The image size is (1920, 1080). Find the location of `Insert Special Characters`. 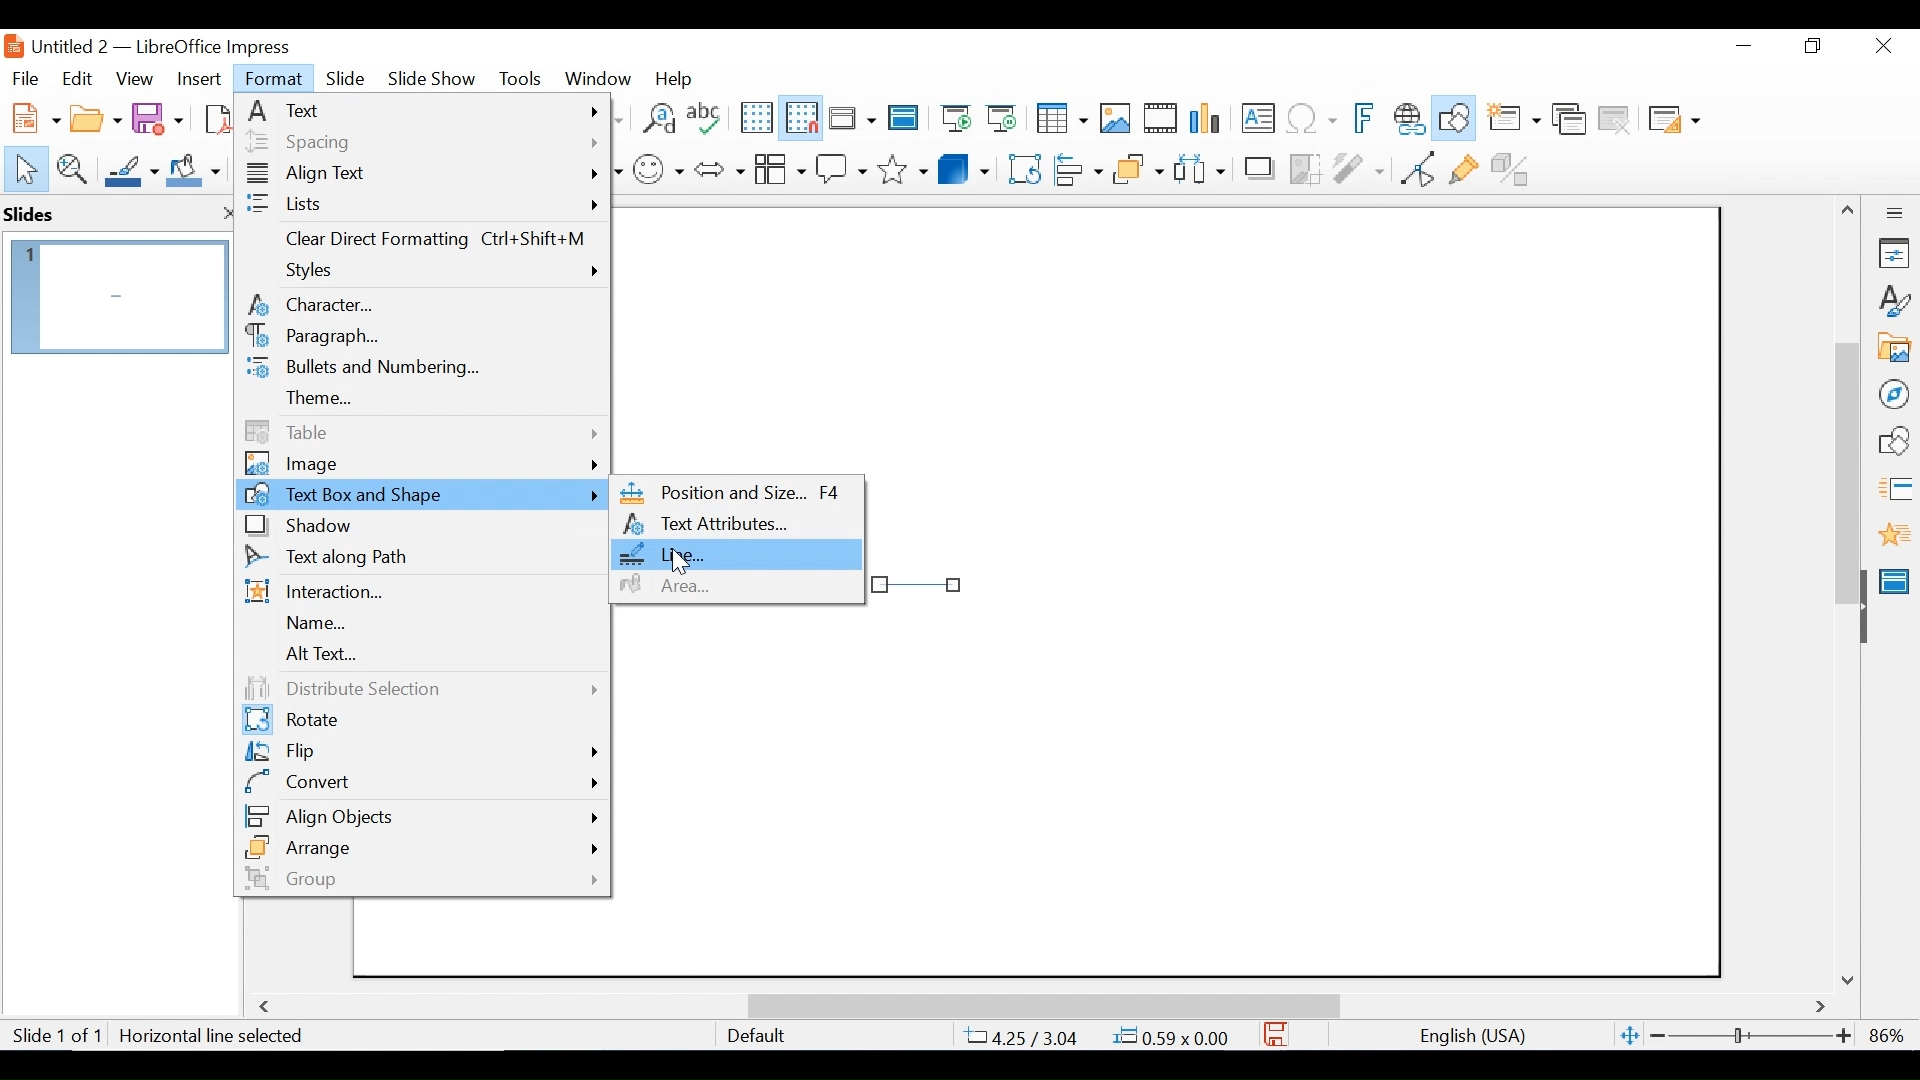

Insert Special Characters is located at coordinates (1312, 120).